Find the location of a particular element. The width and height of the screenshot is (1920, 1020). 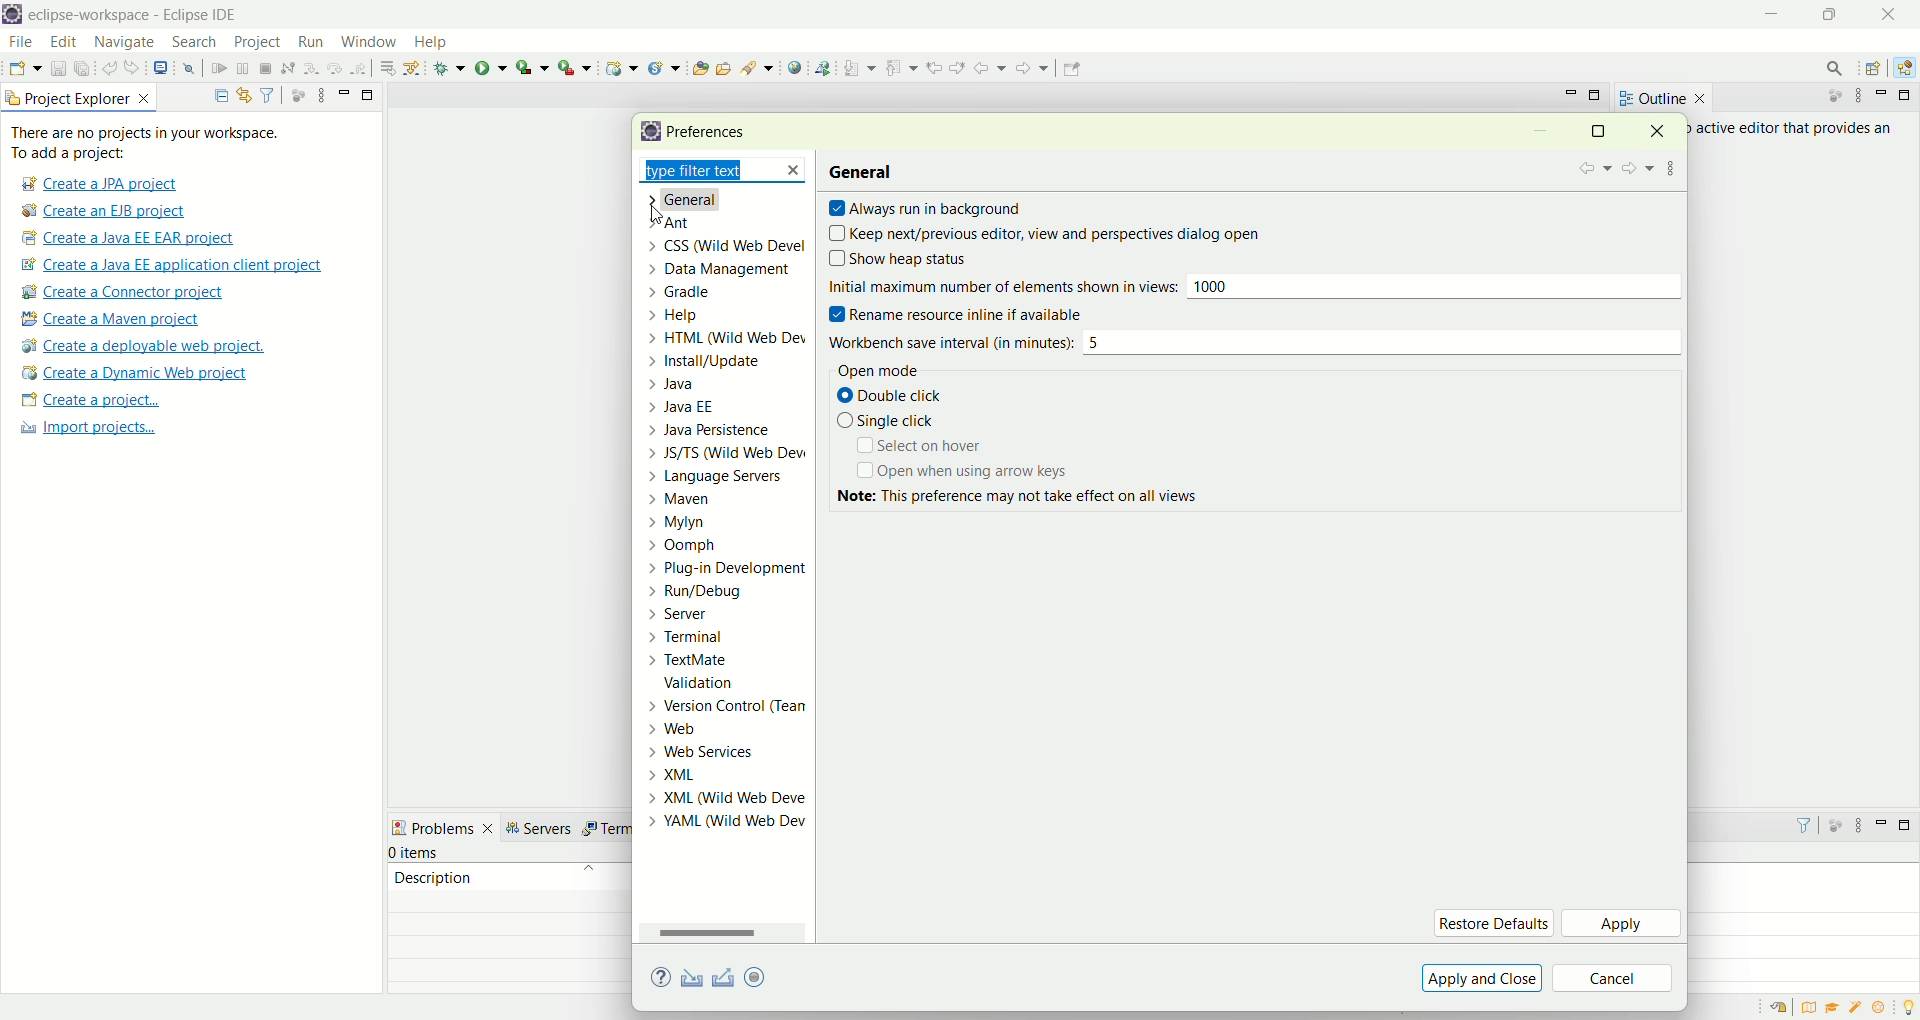

use step filters is located at coordinates (413, 67).